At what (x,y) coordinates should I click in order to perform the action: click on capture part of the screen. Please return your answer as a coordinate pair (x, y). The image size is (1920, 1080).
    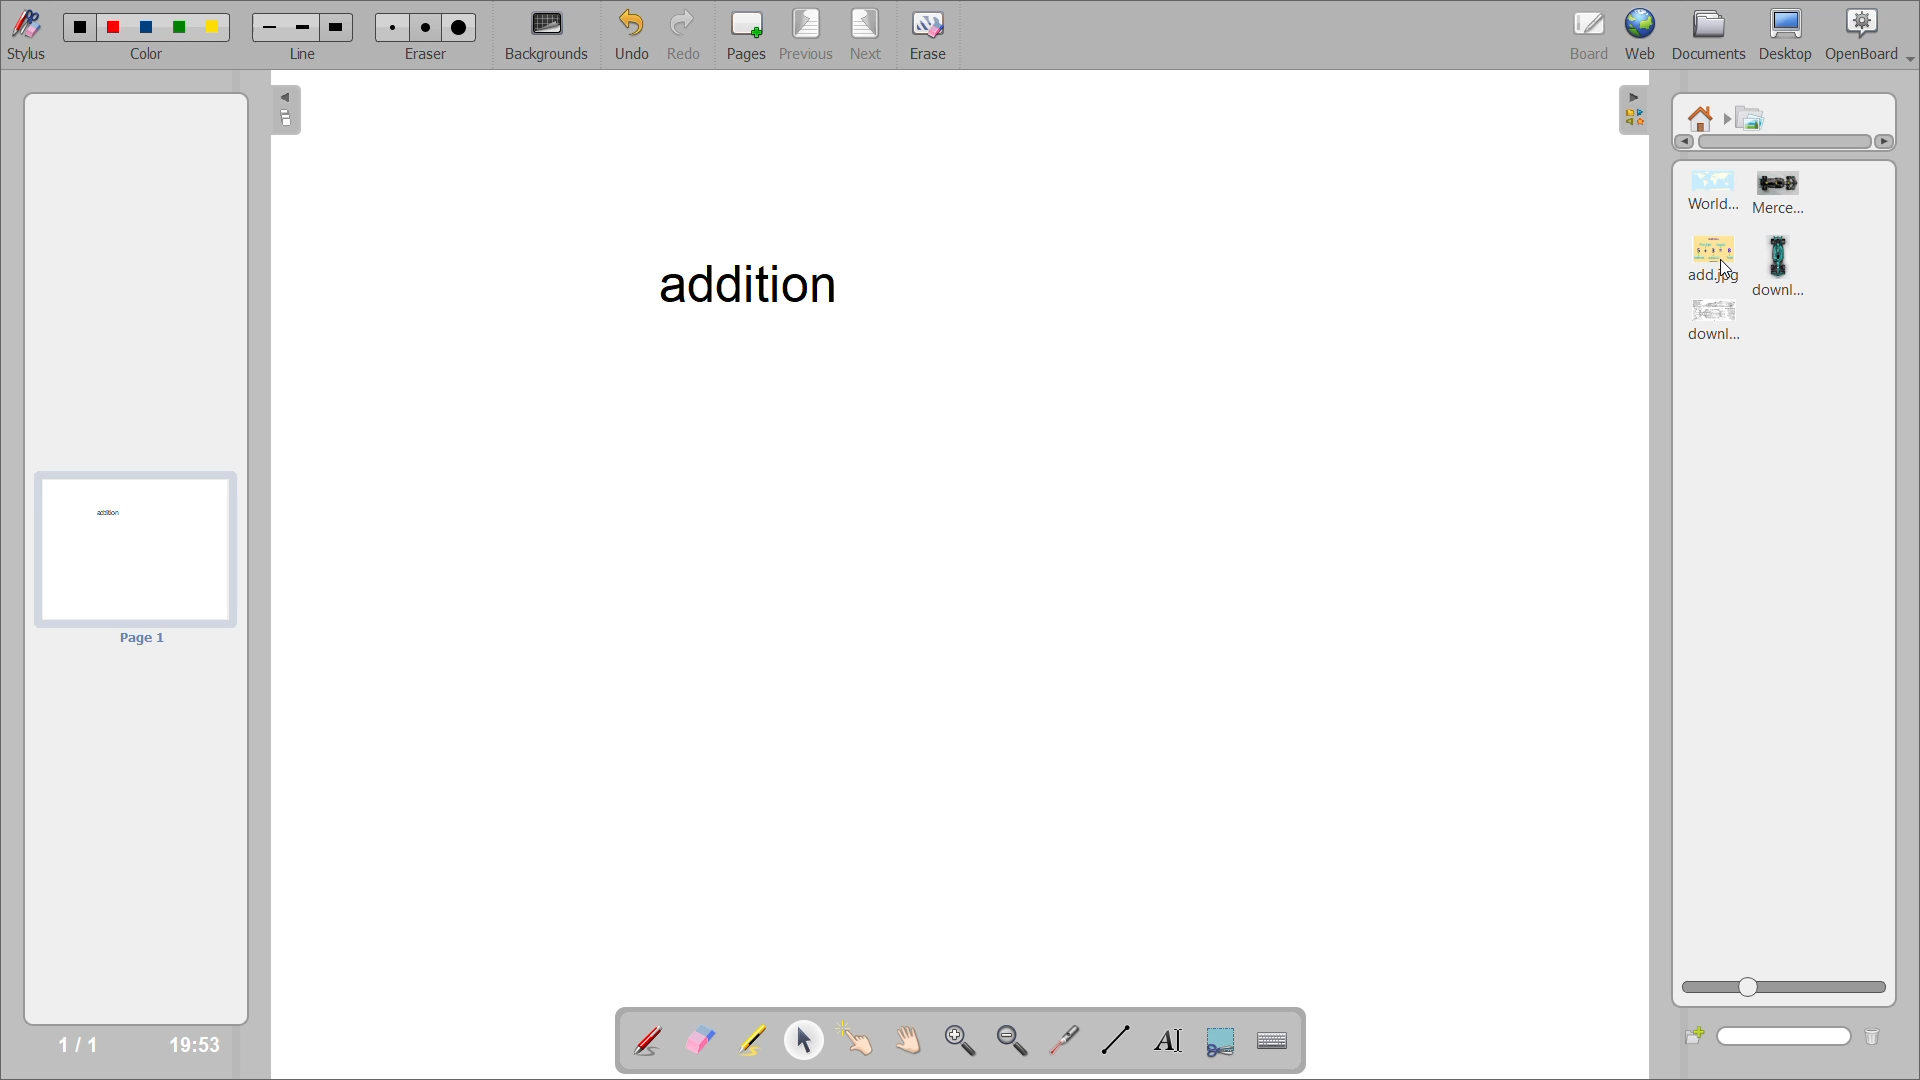
    Looking at the image, I should click on (1222, 1042).